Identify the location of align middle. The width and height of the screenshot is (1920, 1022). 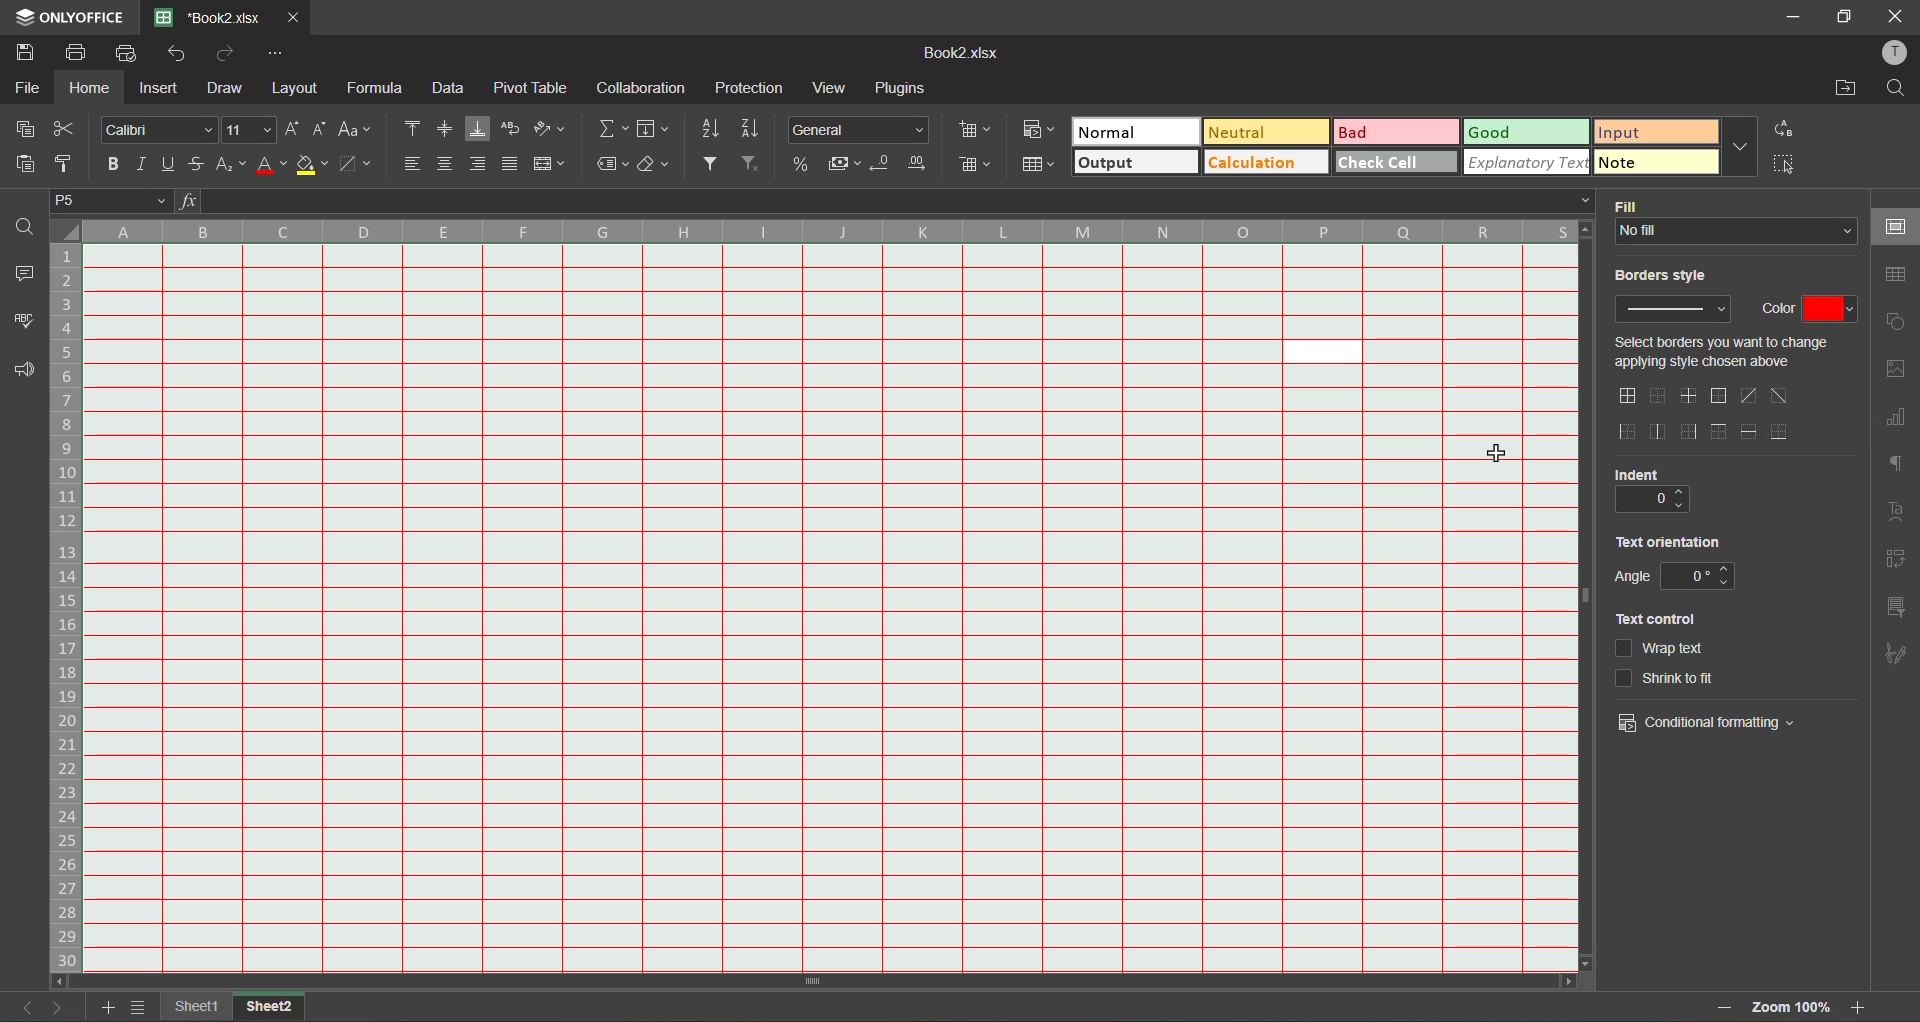
(448, 129).